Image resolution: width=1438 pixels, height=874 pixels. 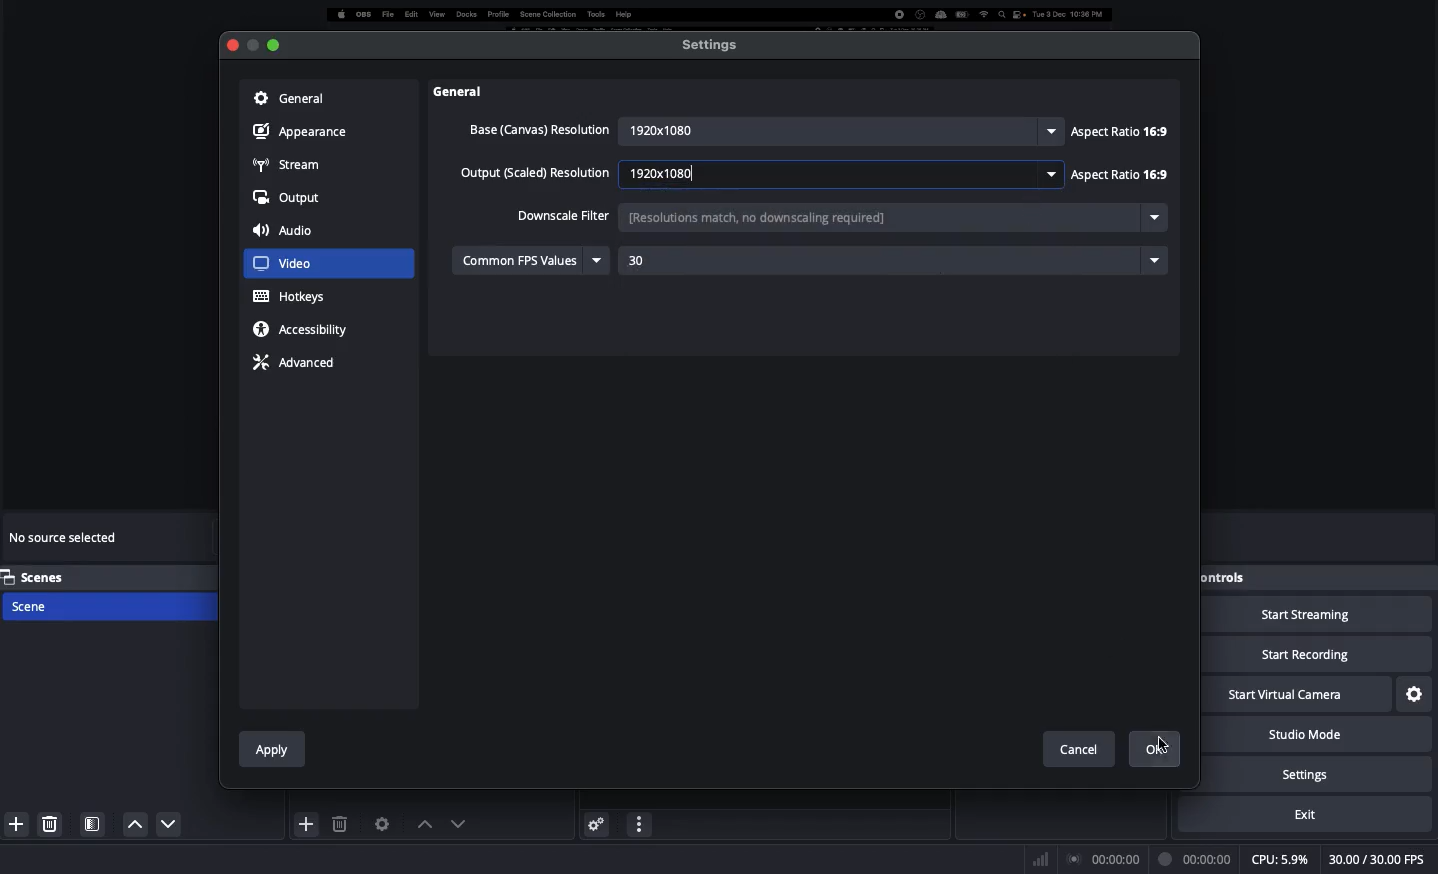 I want to click on Up, so click(x=163, y=826).